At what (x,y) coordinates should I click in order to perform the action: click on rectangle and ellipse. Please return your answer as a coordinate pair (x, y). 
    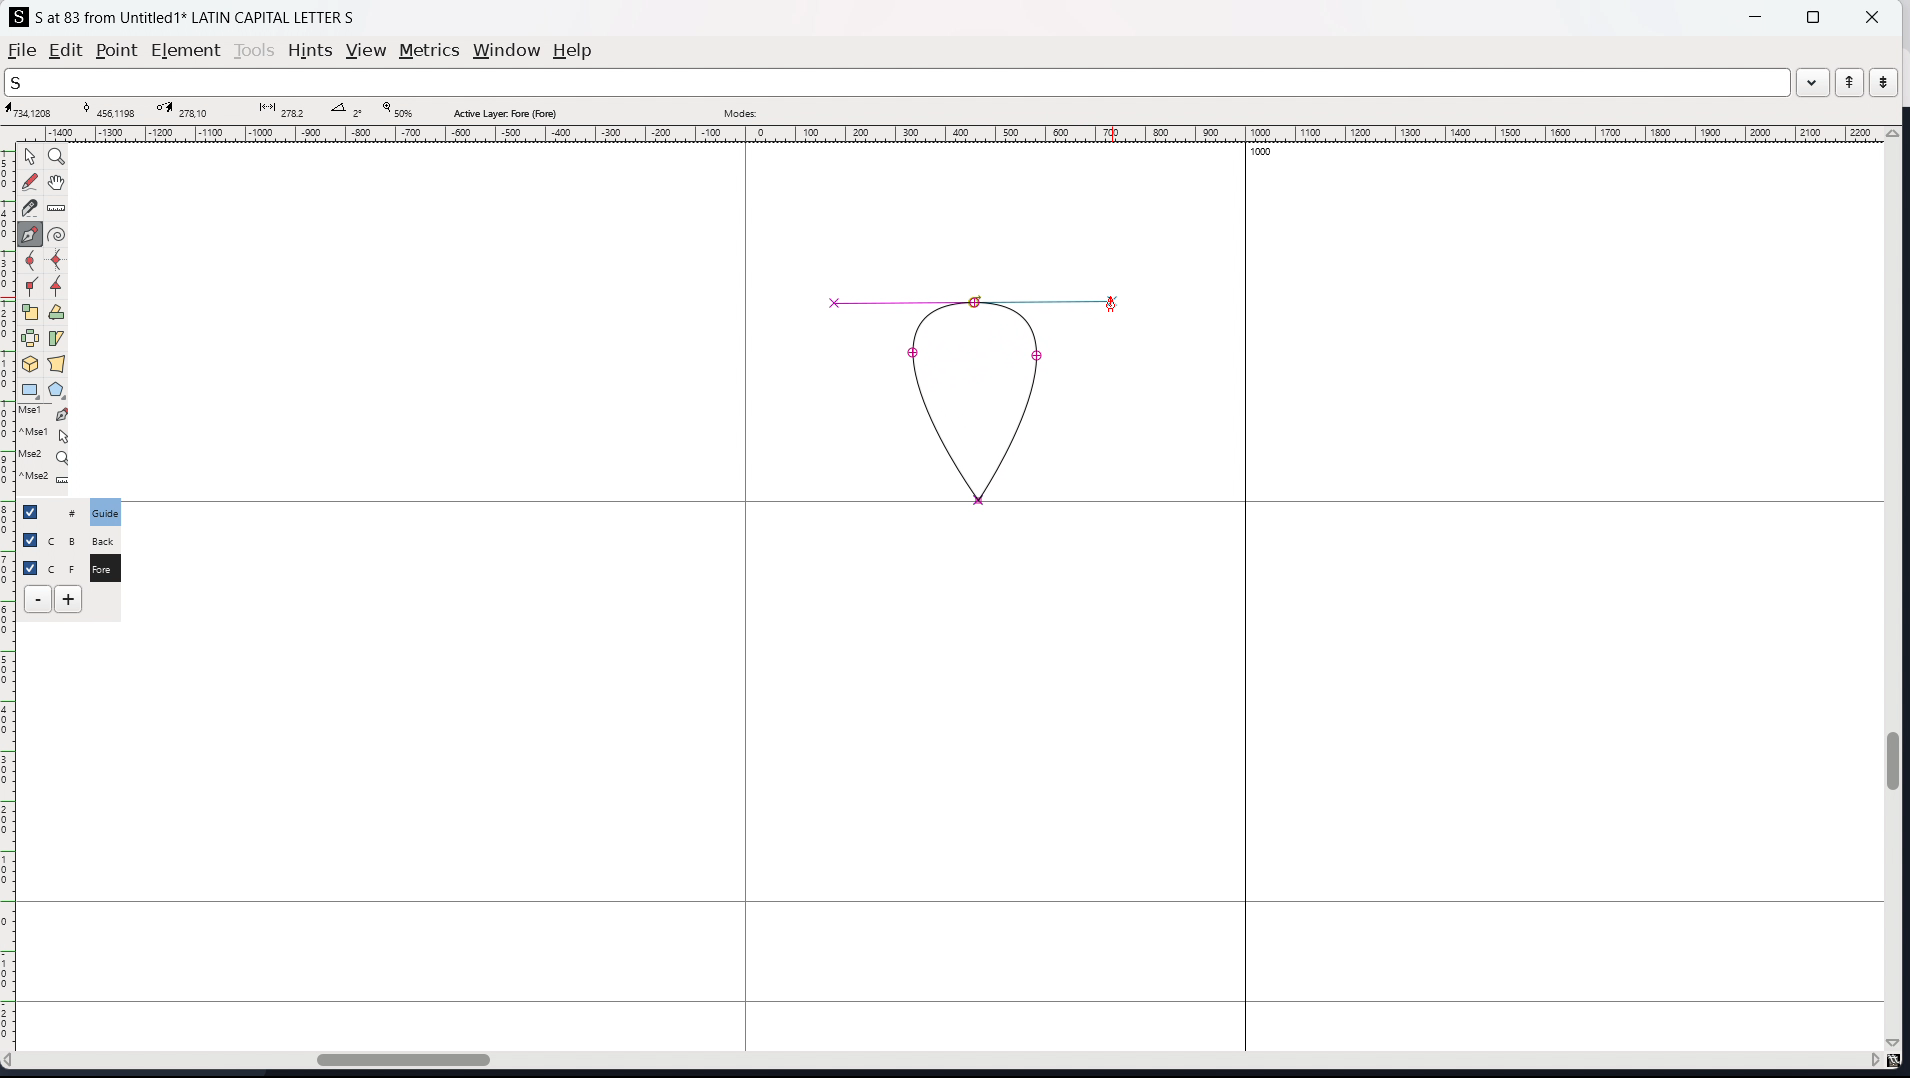
    Looking at the image, I should click on (31, 391).